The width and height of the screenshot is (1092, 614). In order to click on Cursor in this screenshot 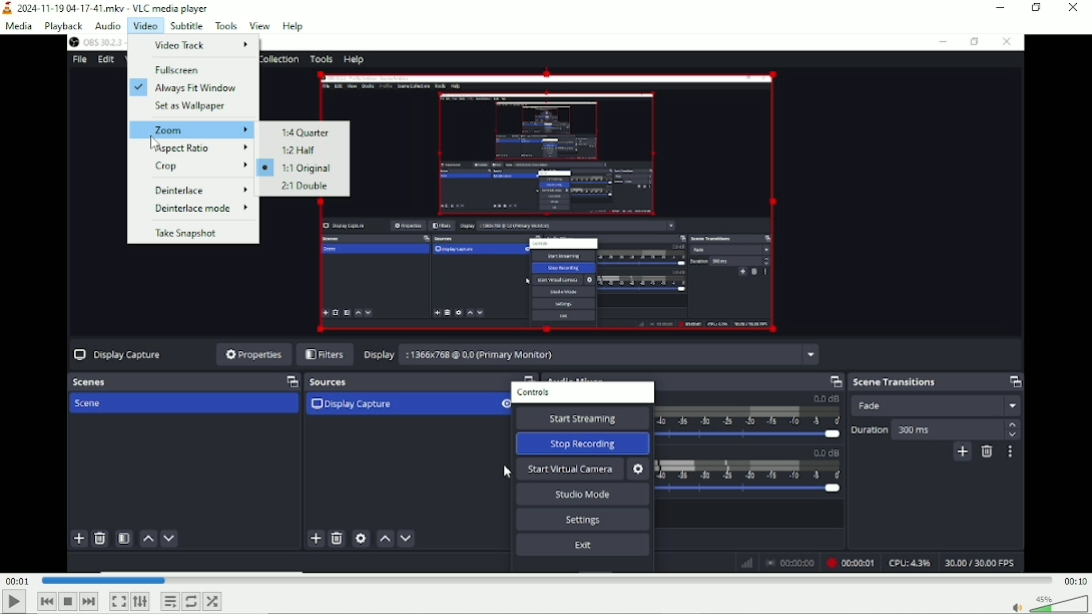, I will do `click(156, 143)`.